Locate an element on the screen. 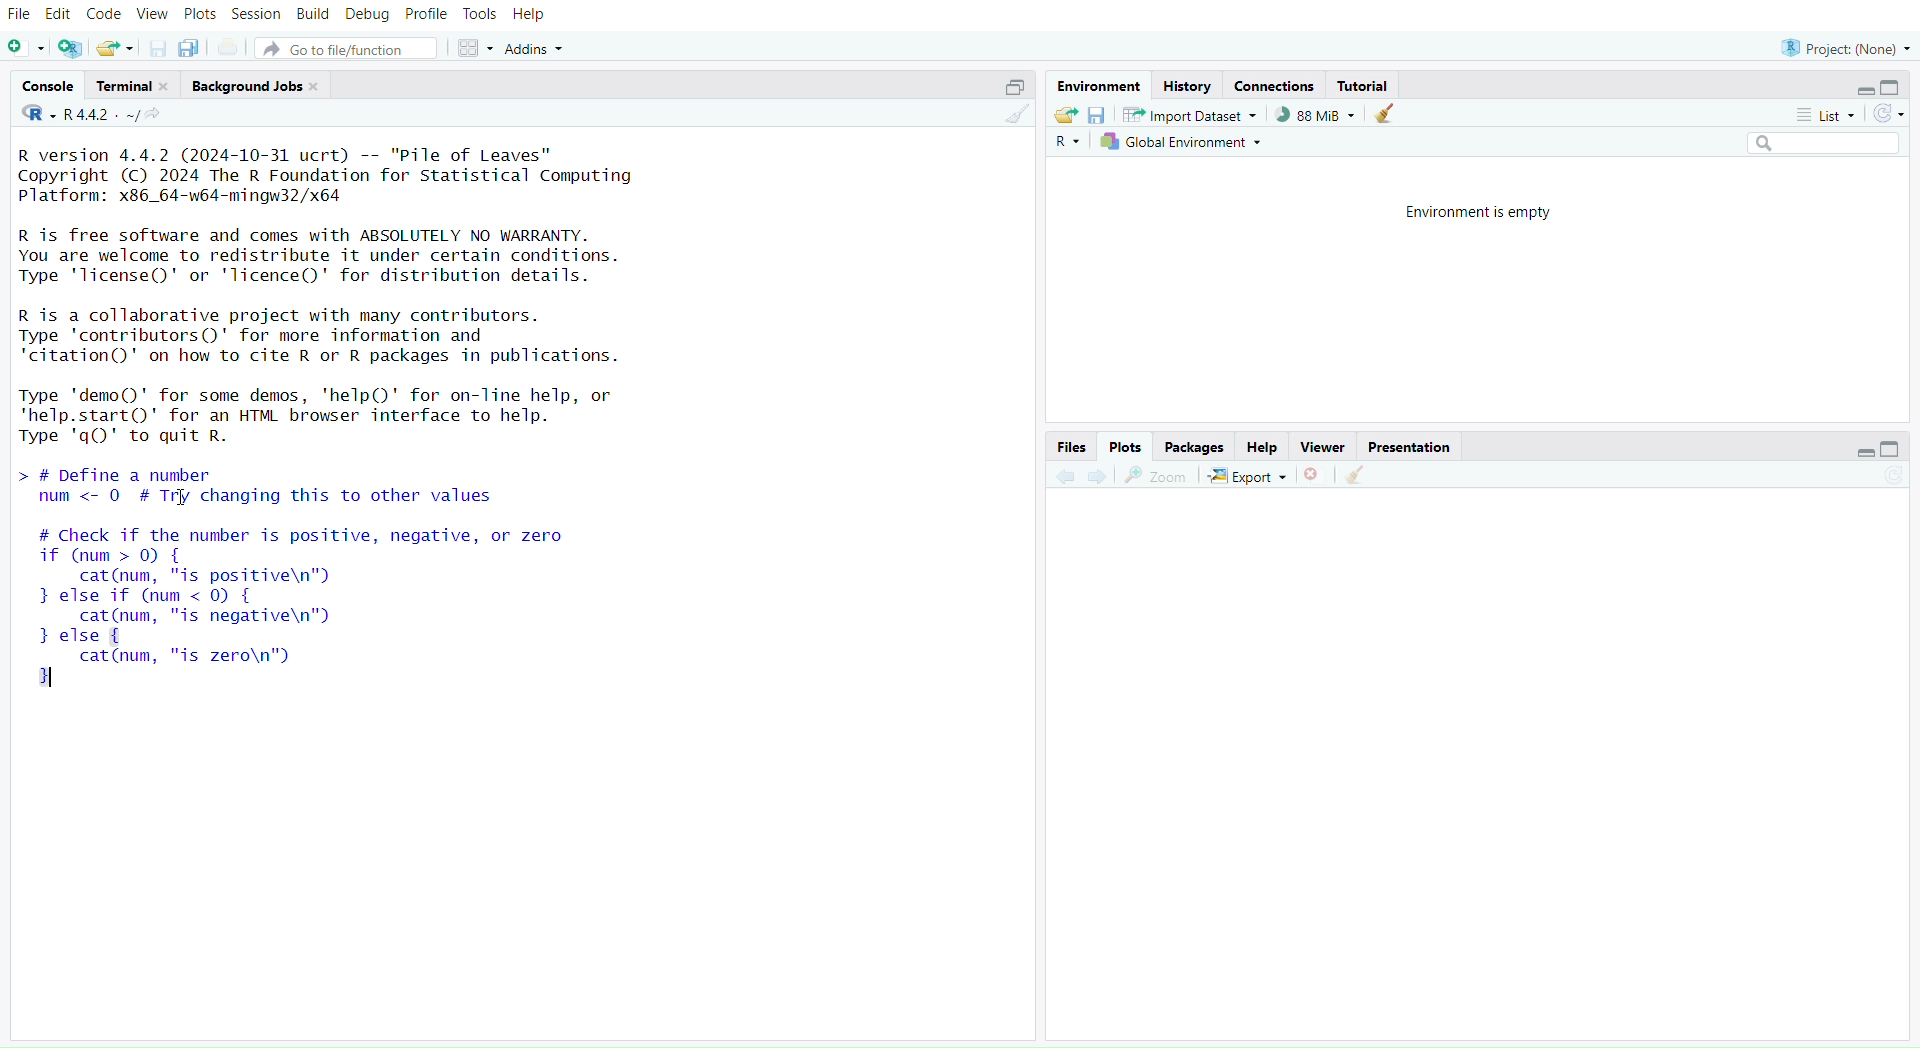  load workspace is located at coordinates (1065, 116).